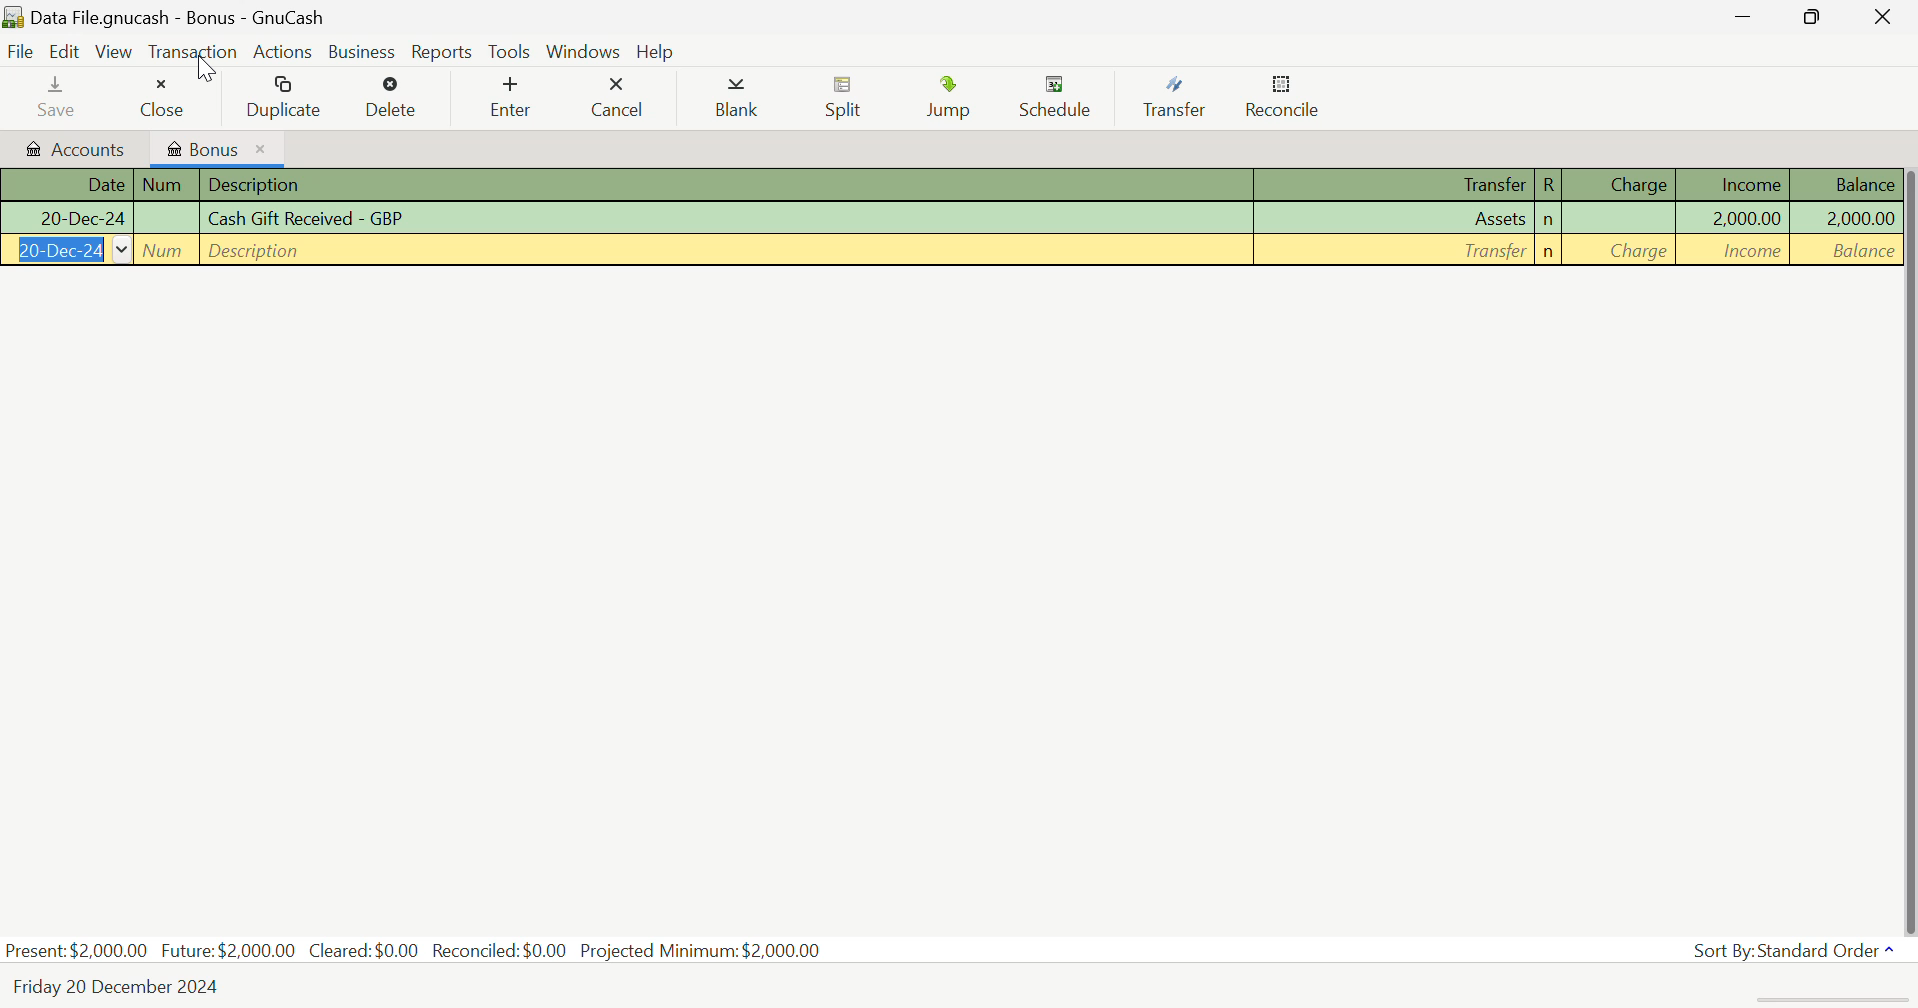 The image size is (1918, 1008). What do you see at coordinates (1736, 251) in the screenshot?
I see `Income` at bounding box center [1736, 251].